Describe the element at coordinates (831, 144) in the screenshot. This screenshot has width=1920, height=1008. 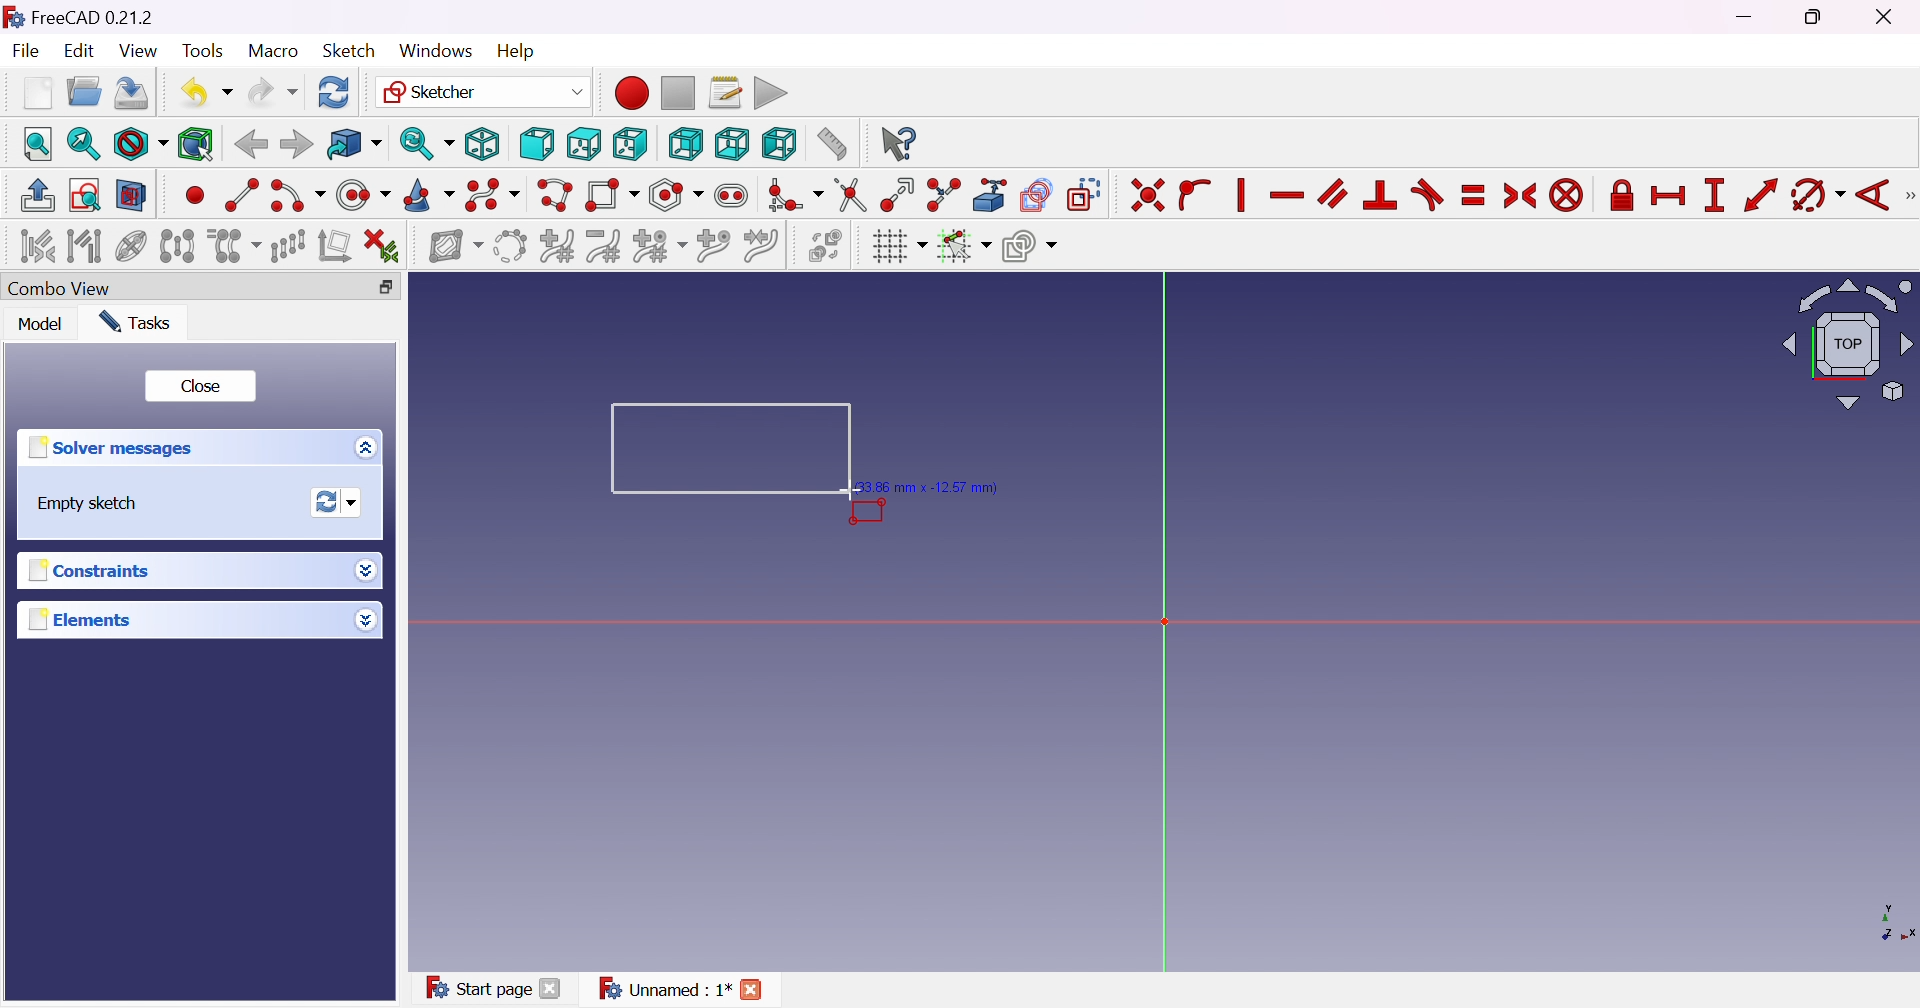
I see `Measure distance` at that location.